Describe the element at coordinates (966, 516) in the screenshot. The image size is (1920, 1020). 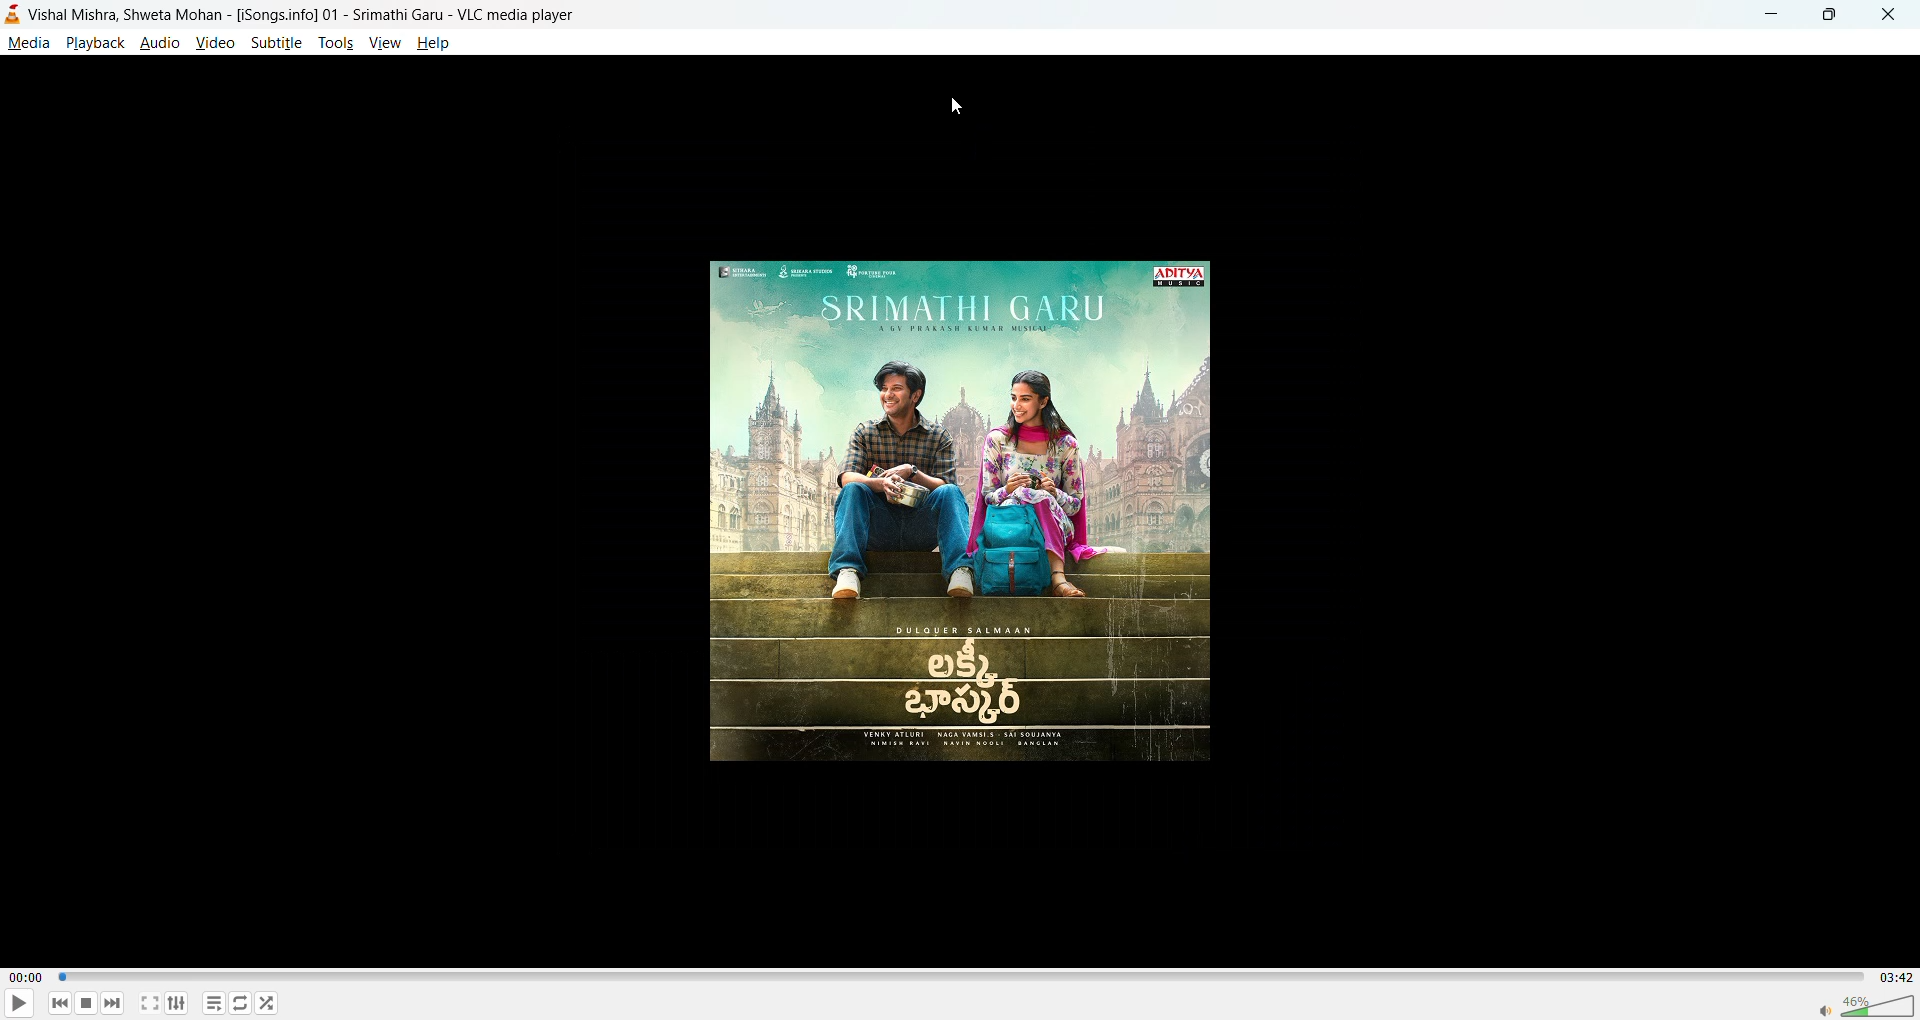
I see `thumbnail` at that location.